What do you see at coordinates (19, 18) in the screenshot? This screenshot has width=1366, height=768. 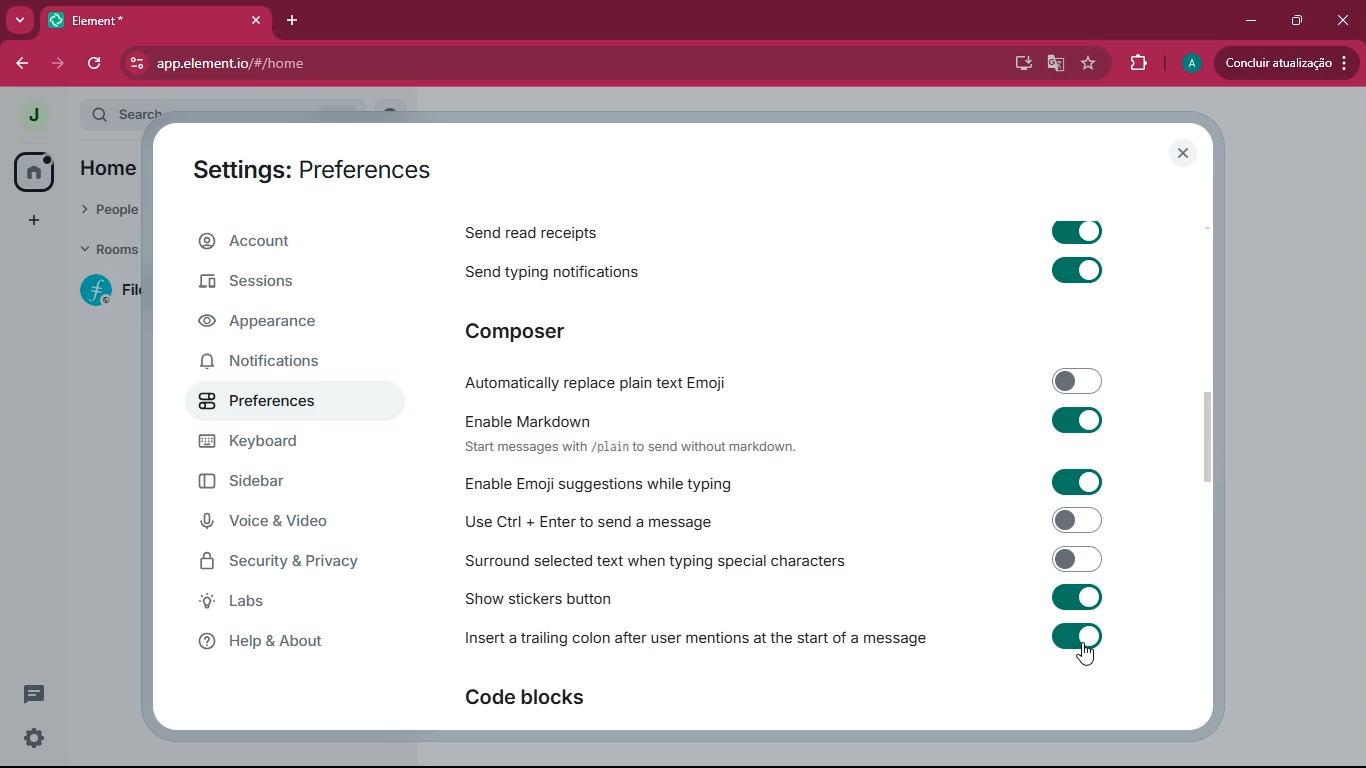 I see `more` at bounding box center [19, 18].